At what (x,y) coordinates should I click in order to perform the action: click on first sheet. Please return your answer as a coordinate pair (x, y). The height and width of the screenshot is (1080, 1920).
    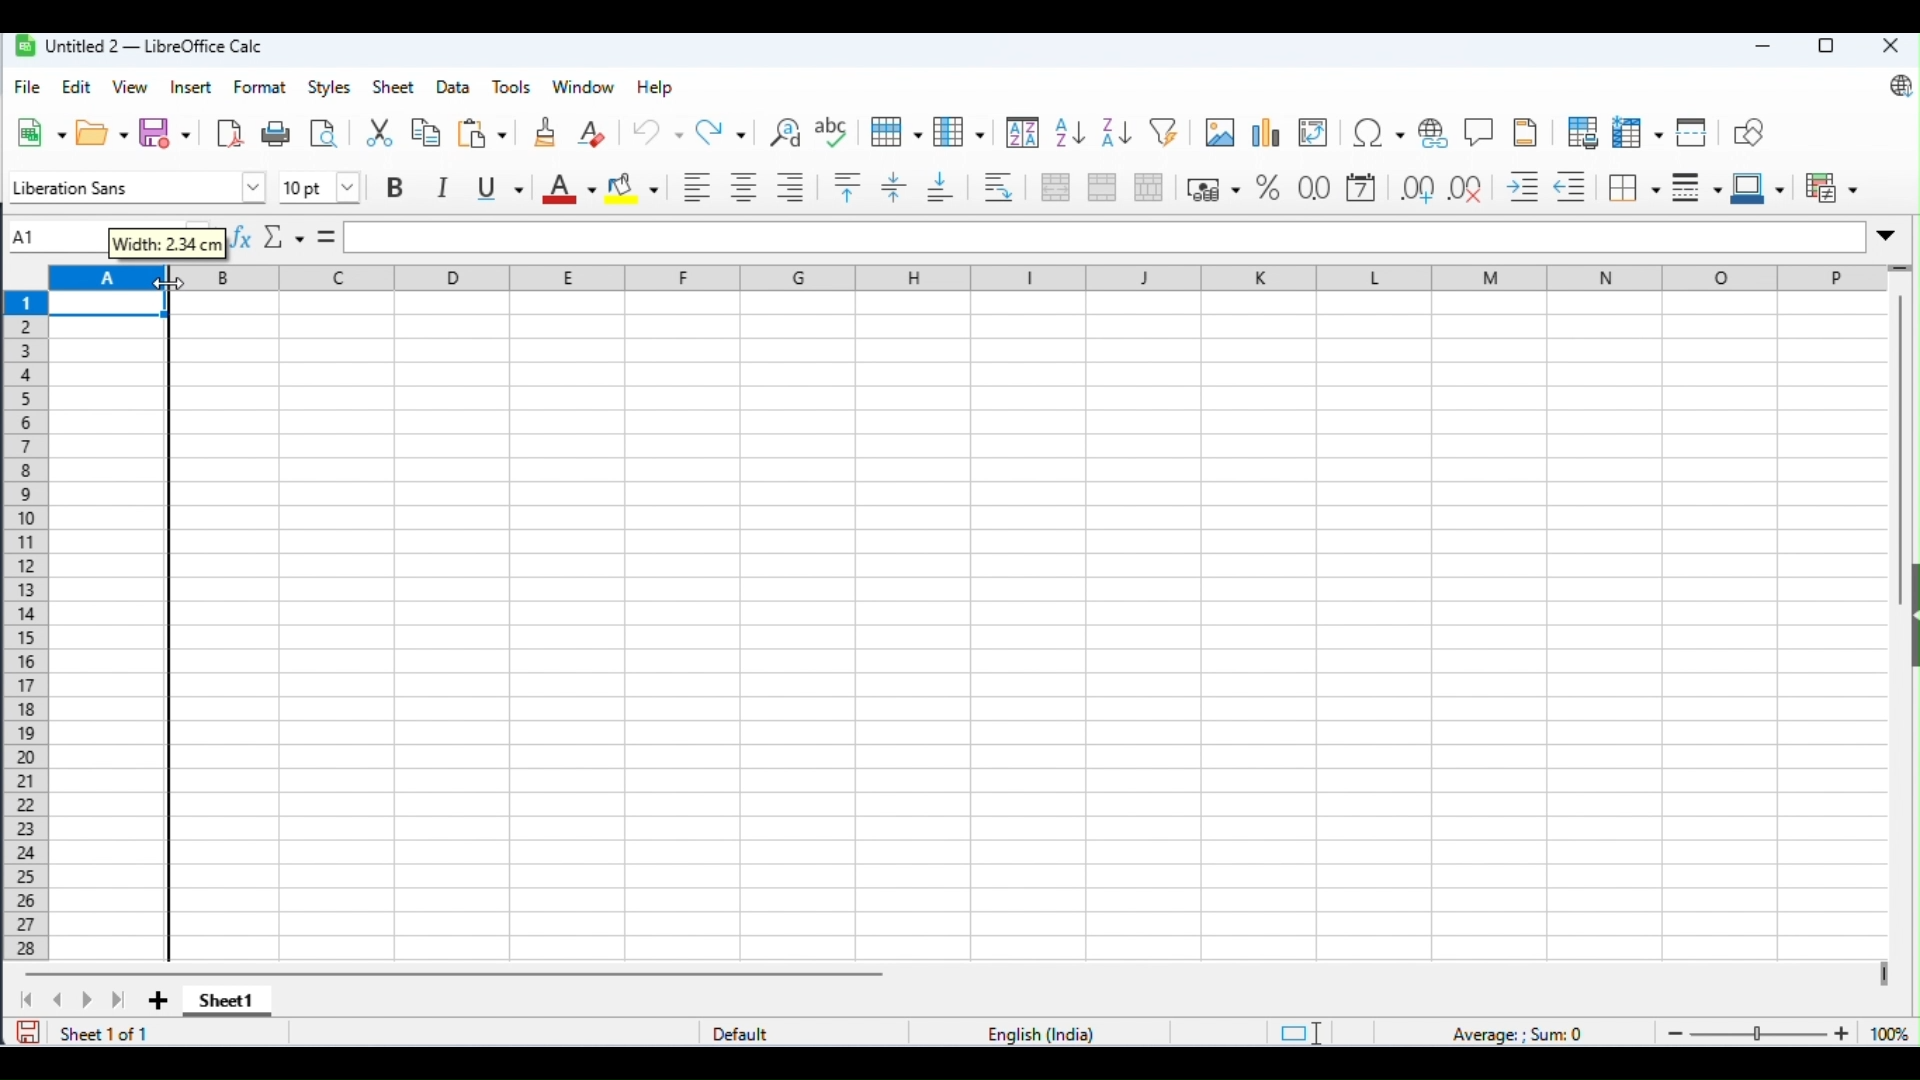
    Looking at the image, I should click on (29, 999).